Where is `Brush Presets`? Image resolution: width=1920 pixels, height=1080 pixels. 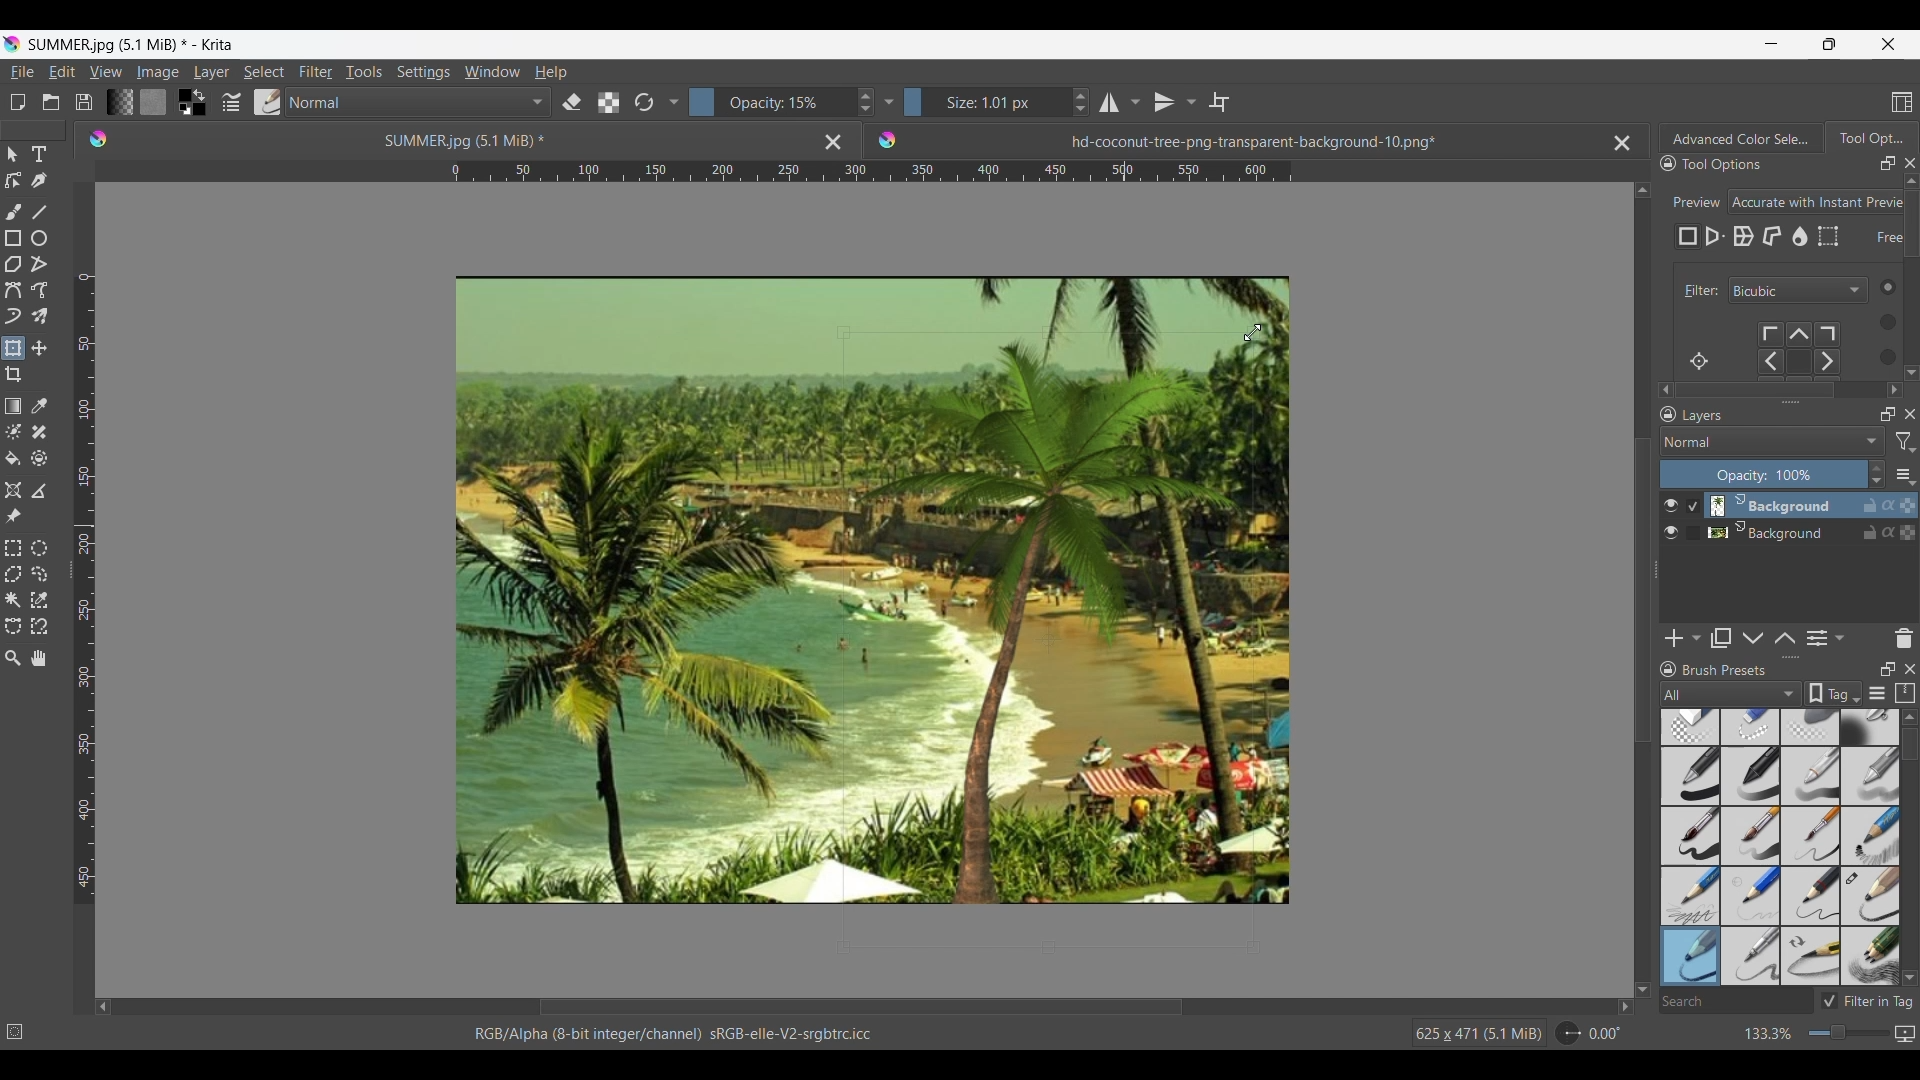
Brush Presets is located at coordinates (1733, 670).